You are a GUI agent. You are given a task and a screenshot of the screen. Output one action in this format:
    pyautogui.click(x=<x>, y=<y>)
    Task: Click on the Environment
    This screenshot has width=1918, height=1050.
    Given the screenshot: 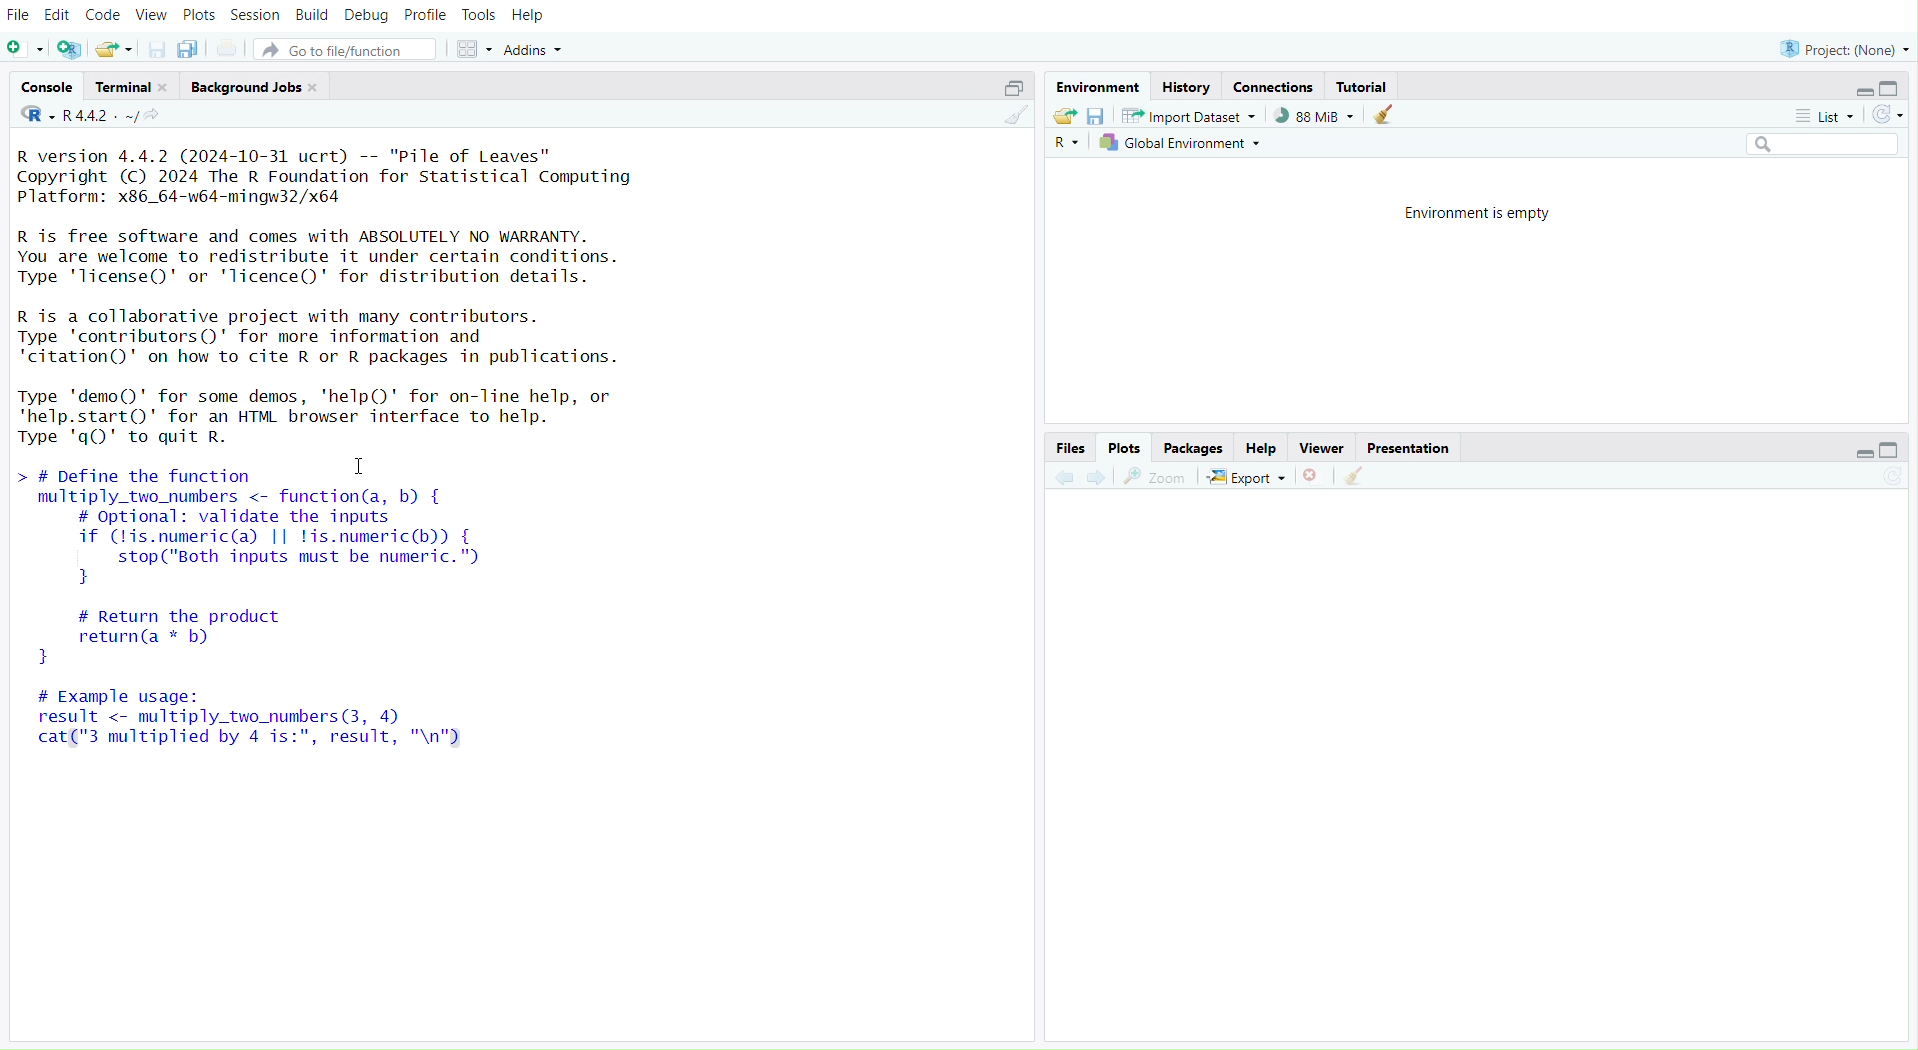 What is the action you would take?
    pyautogui.click(x=1096, y=87)
    